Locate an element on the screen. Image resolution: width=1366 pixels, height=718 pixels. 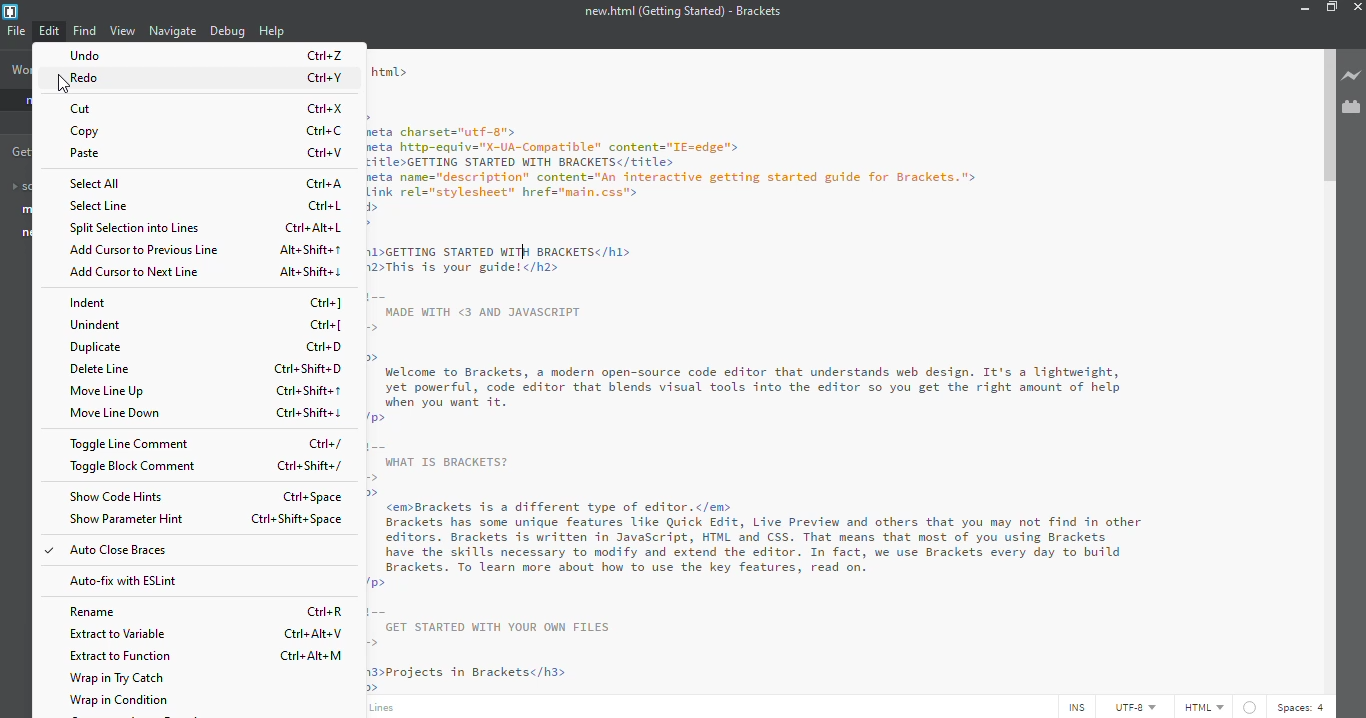
ctrl+shift+down arrow is located at coordinates (309, 415).